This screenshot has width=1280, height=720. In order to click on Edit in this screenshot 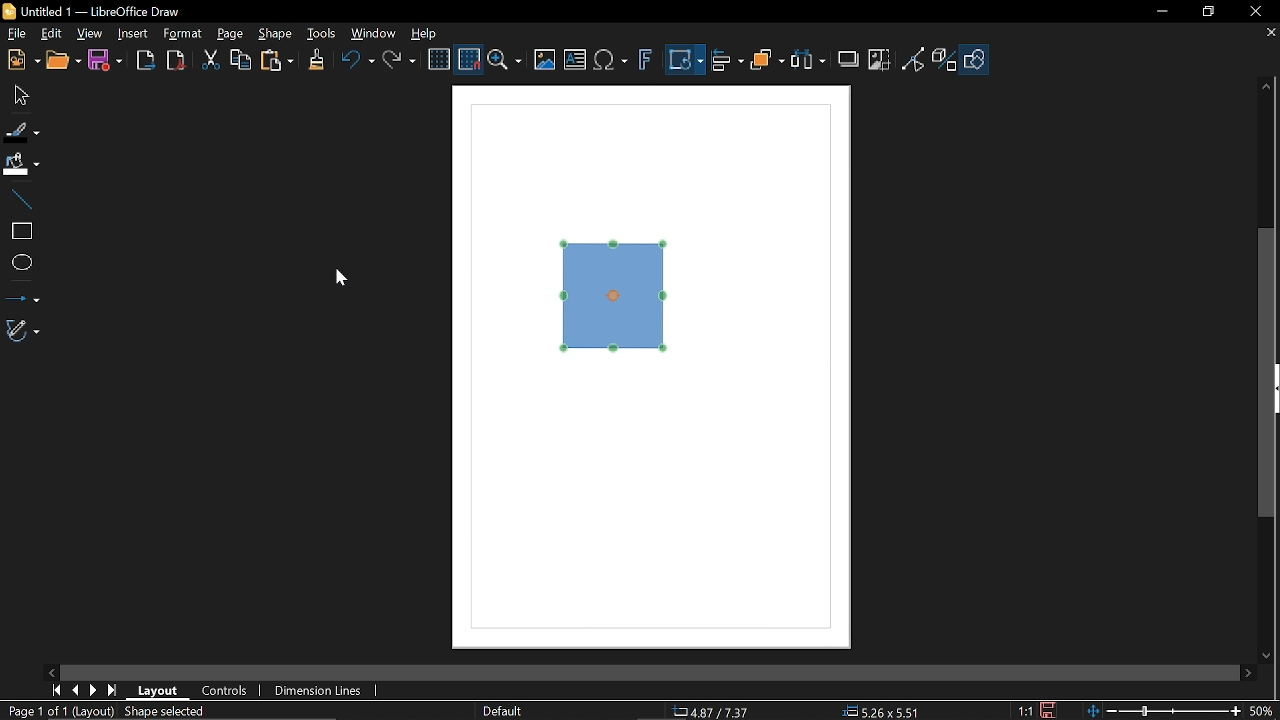, I will do `click(50, 35)`.